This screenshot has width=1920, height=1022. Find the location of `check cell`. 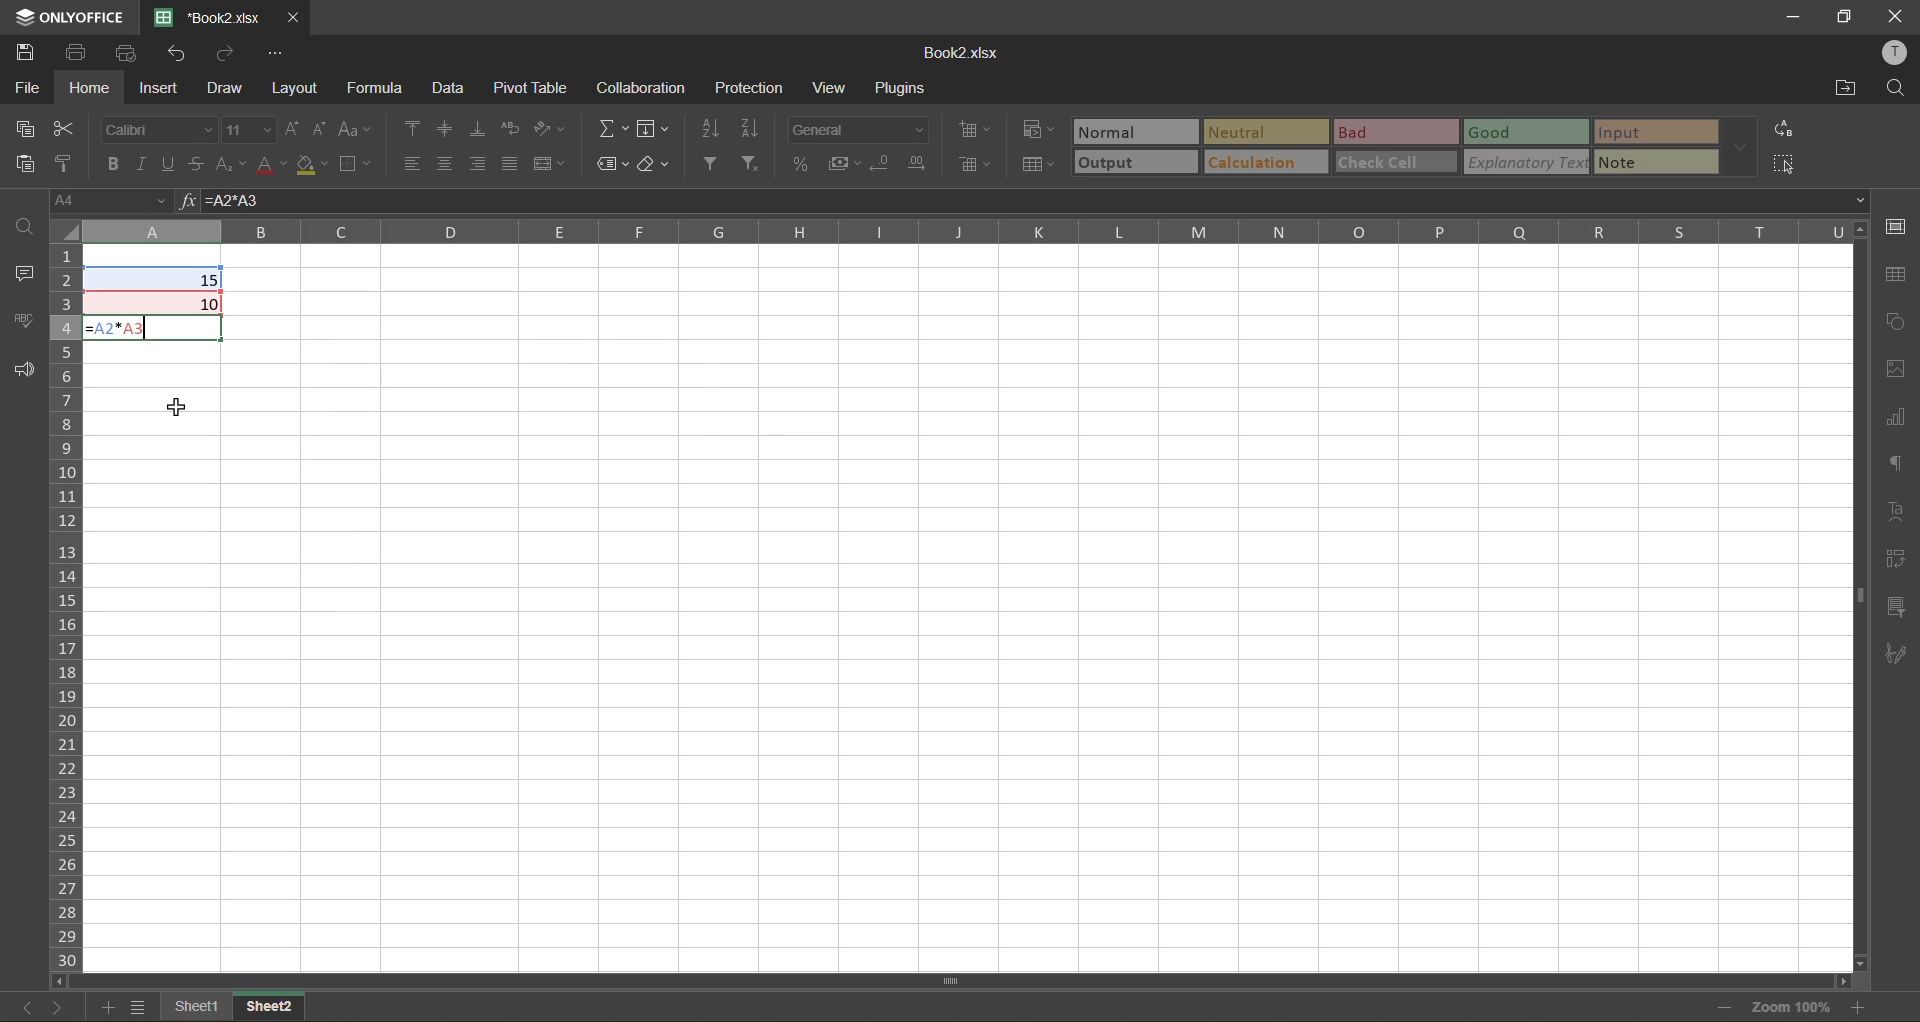

check cell is located at coordinates (1396, 161).